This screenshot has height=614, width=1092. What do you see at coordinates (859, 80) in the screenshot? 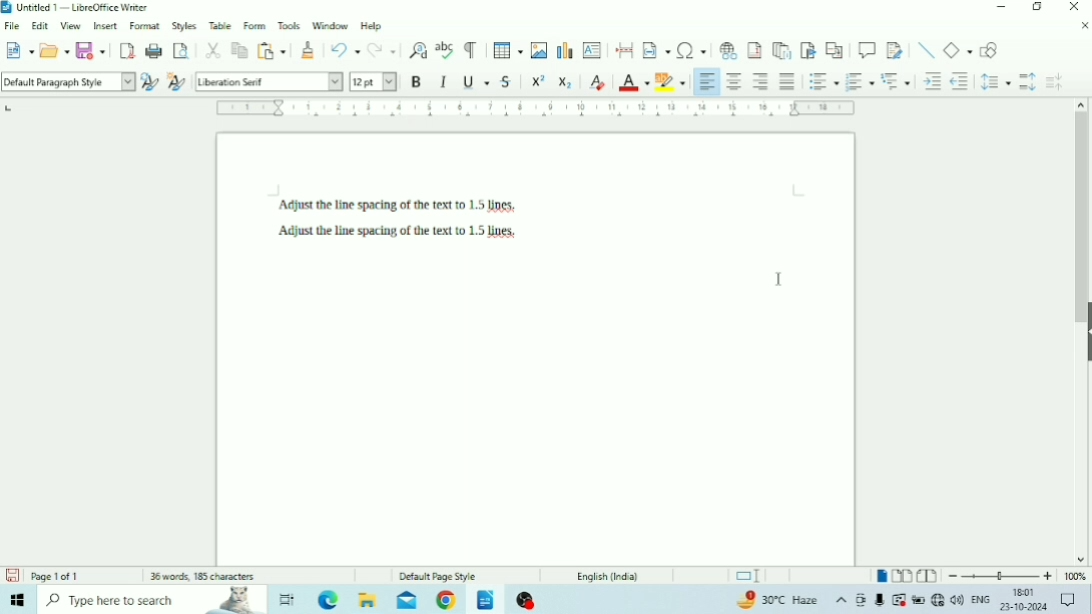
I see `Toggle Ordered List` at bounding box center [859, 80].